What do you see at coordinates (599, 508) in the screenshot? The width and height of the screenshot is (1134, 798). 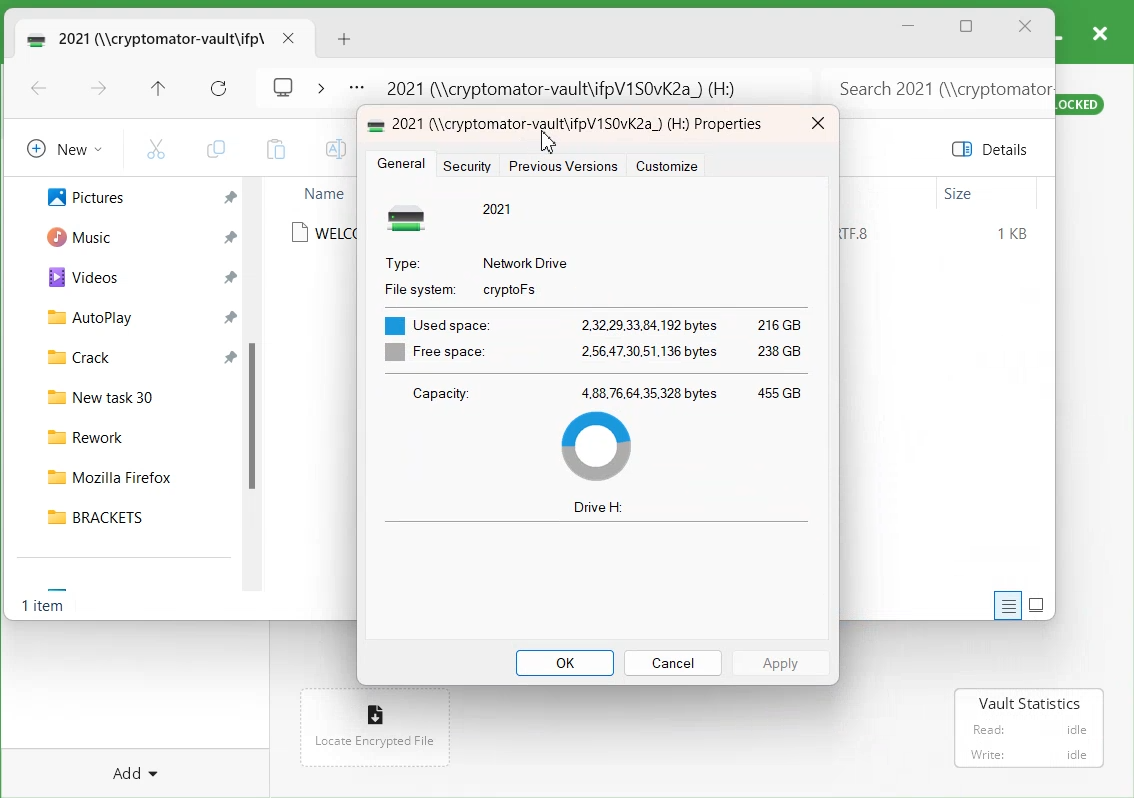 I see `Drive H` at bounding box center [599, 508].